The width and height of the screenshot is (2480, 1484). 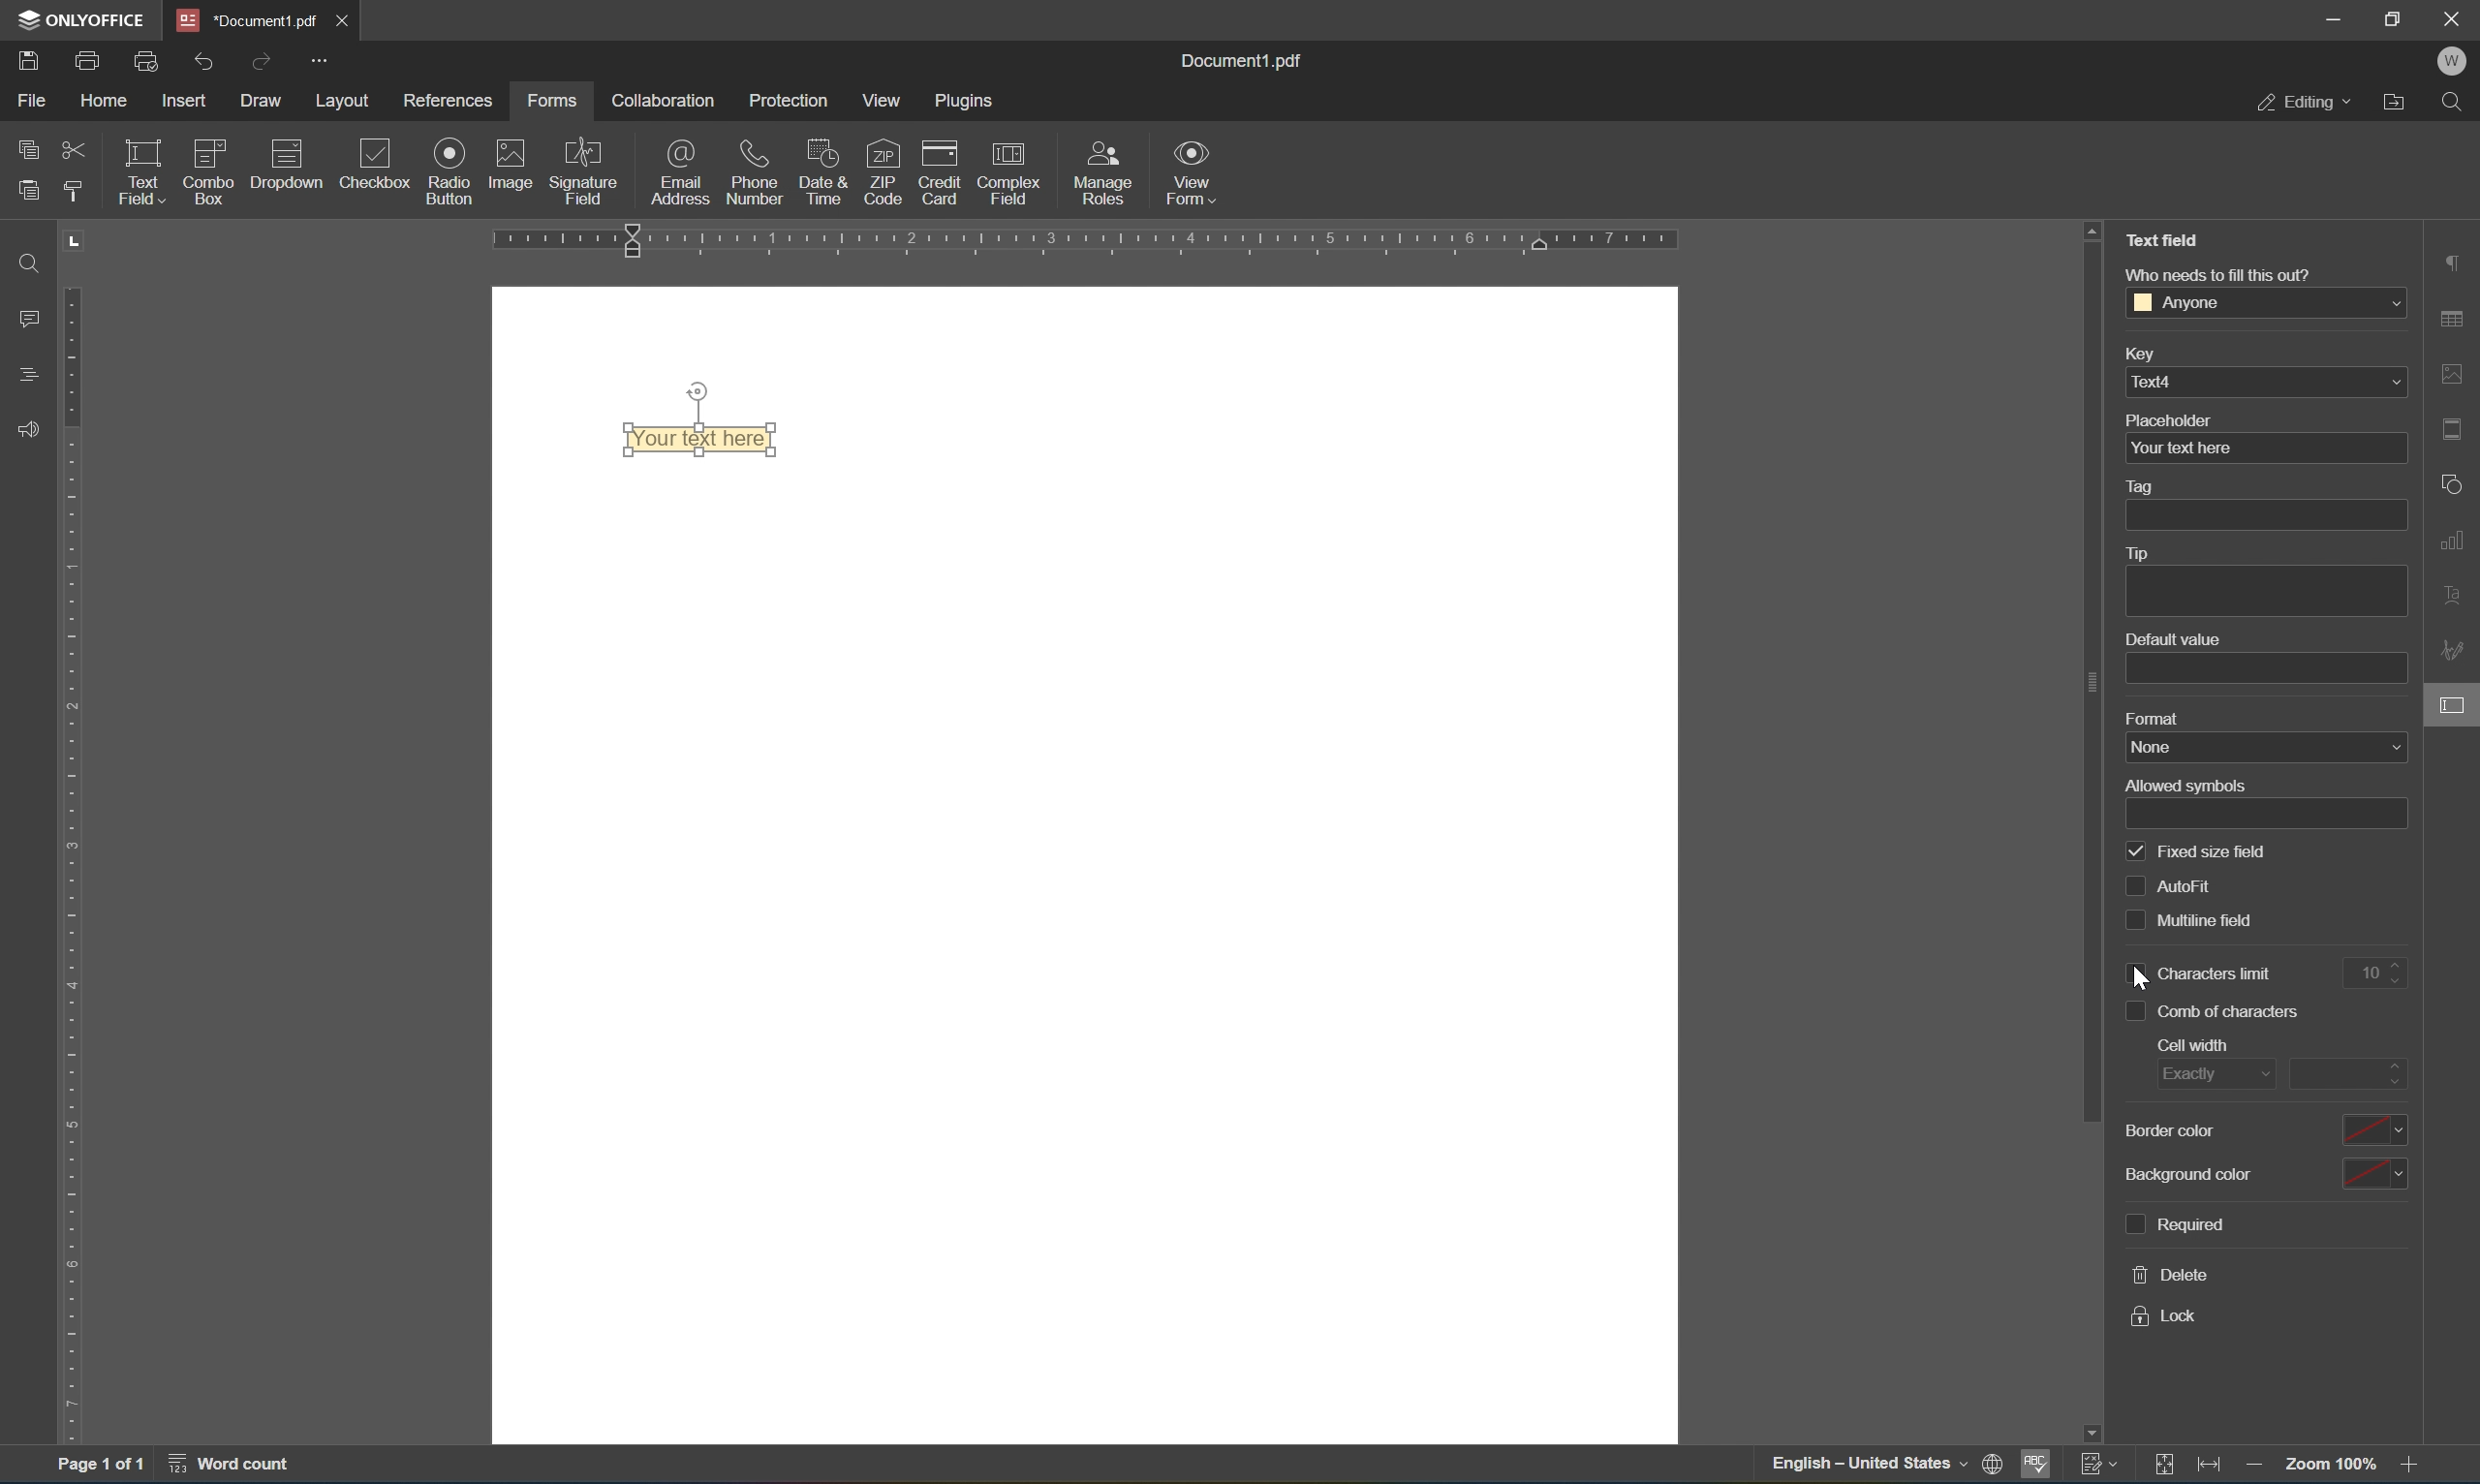 What do you see at coordinates (2093, 681) in the screenshot?
I see `scroll bar` at bounding box center [2093, 681].